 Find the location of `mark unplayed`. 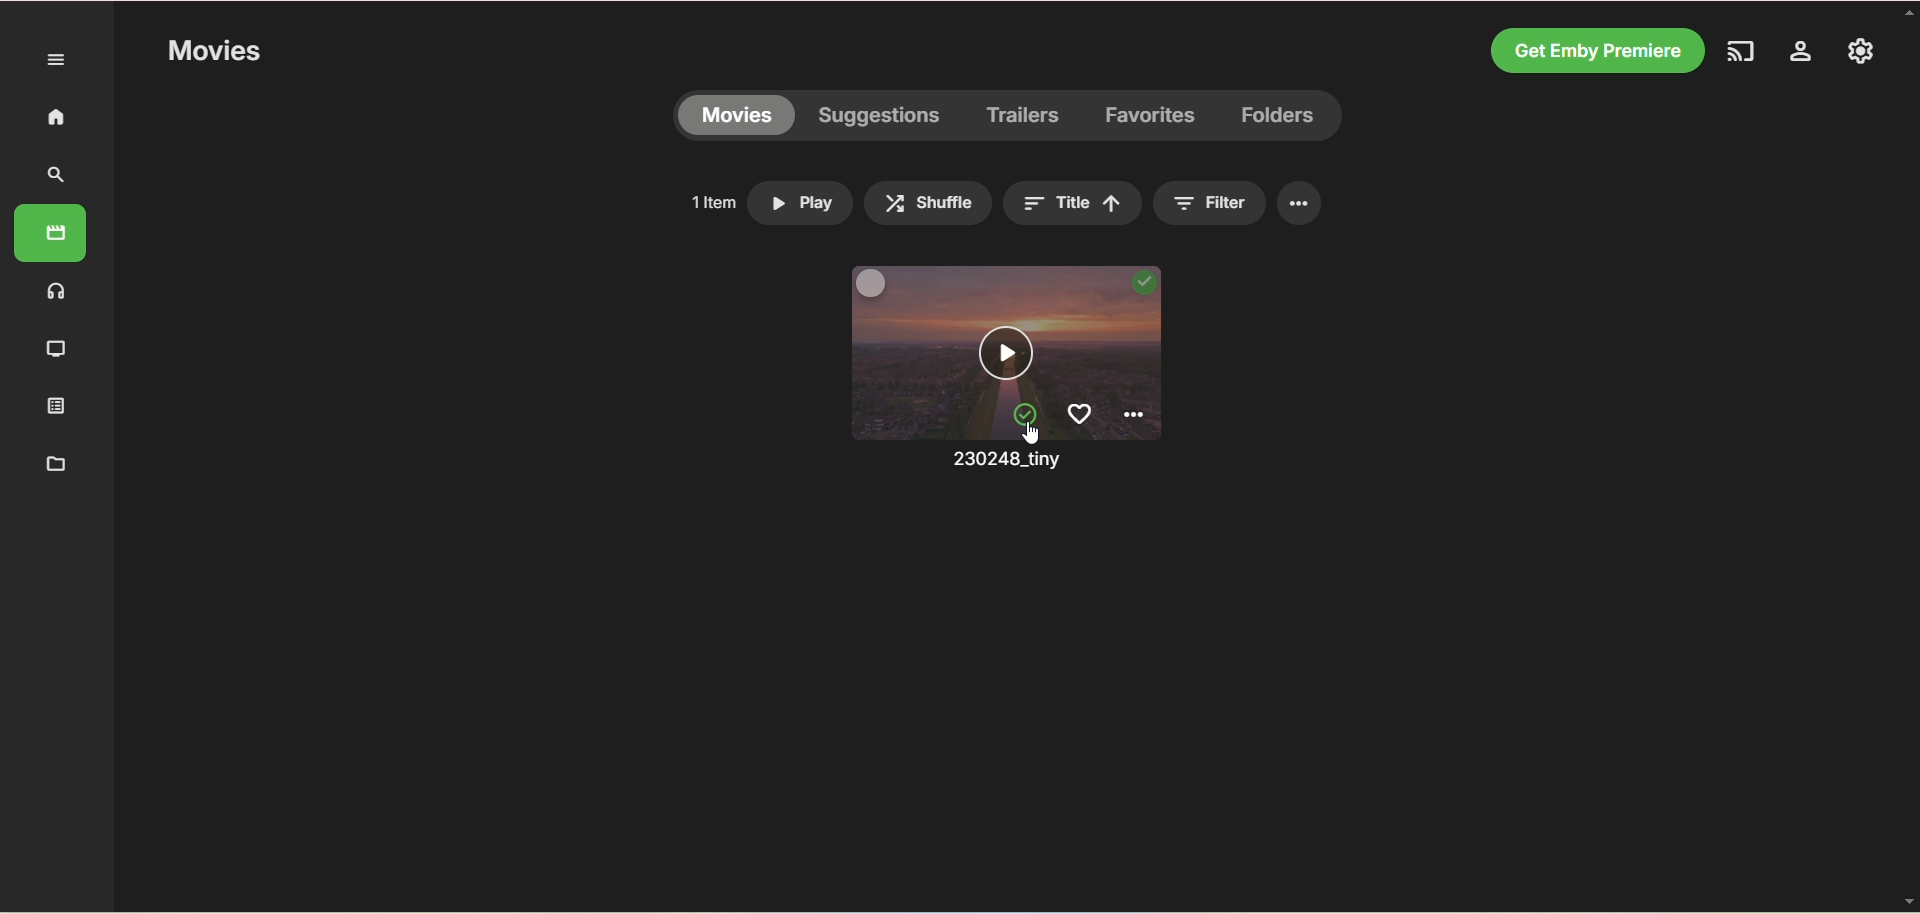

mark unplayed is located at coordinates (1022, 413).